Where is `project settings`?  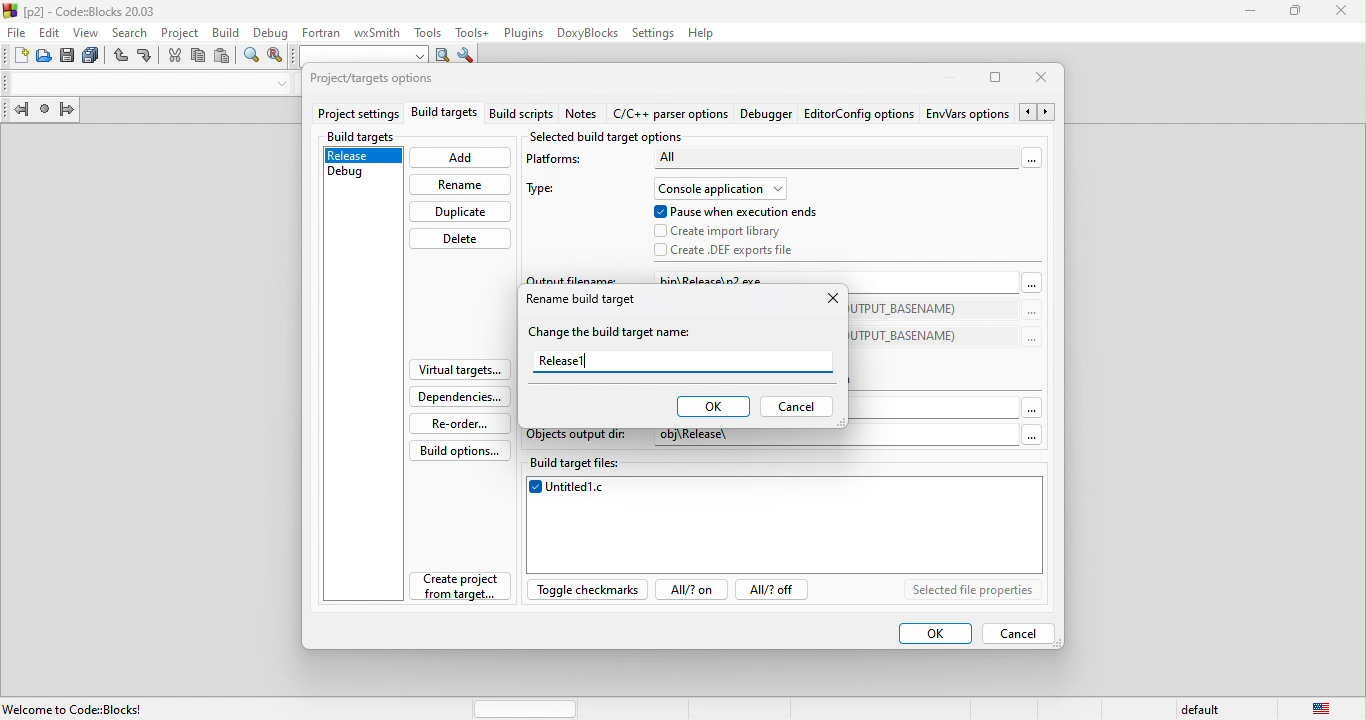 project settings is located at coordinates (358, 115).